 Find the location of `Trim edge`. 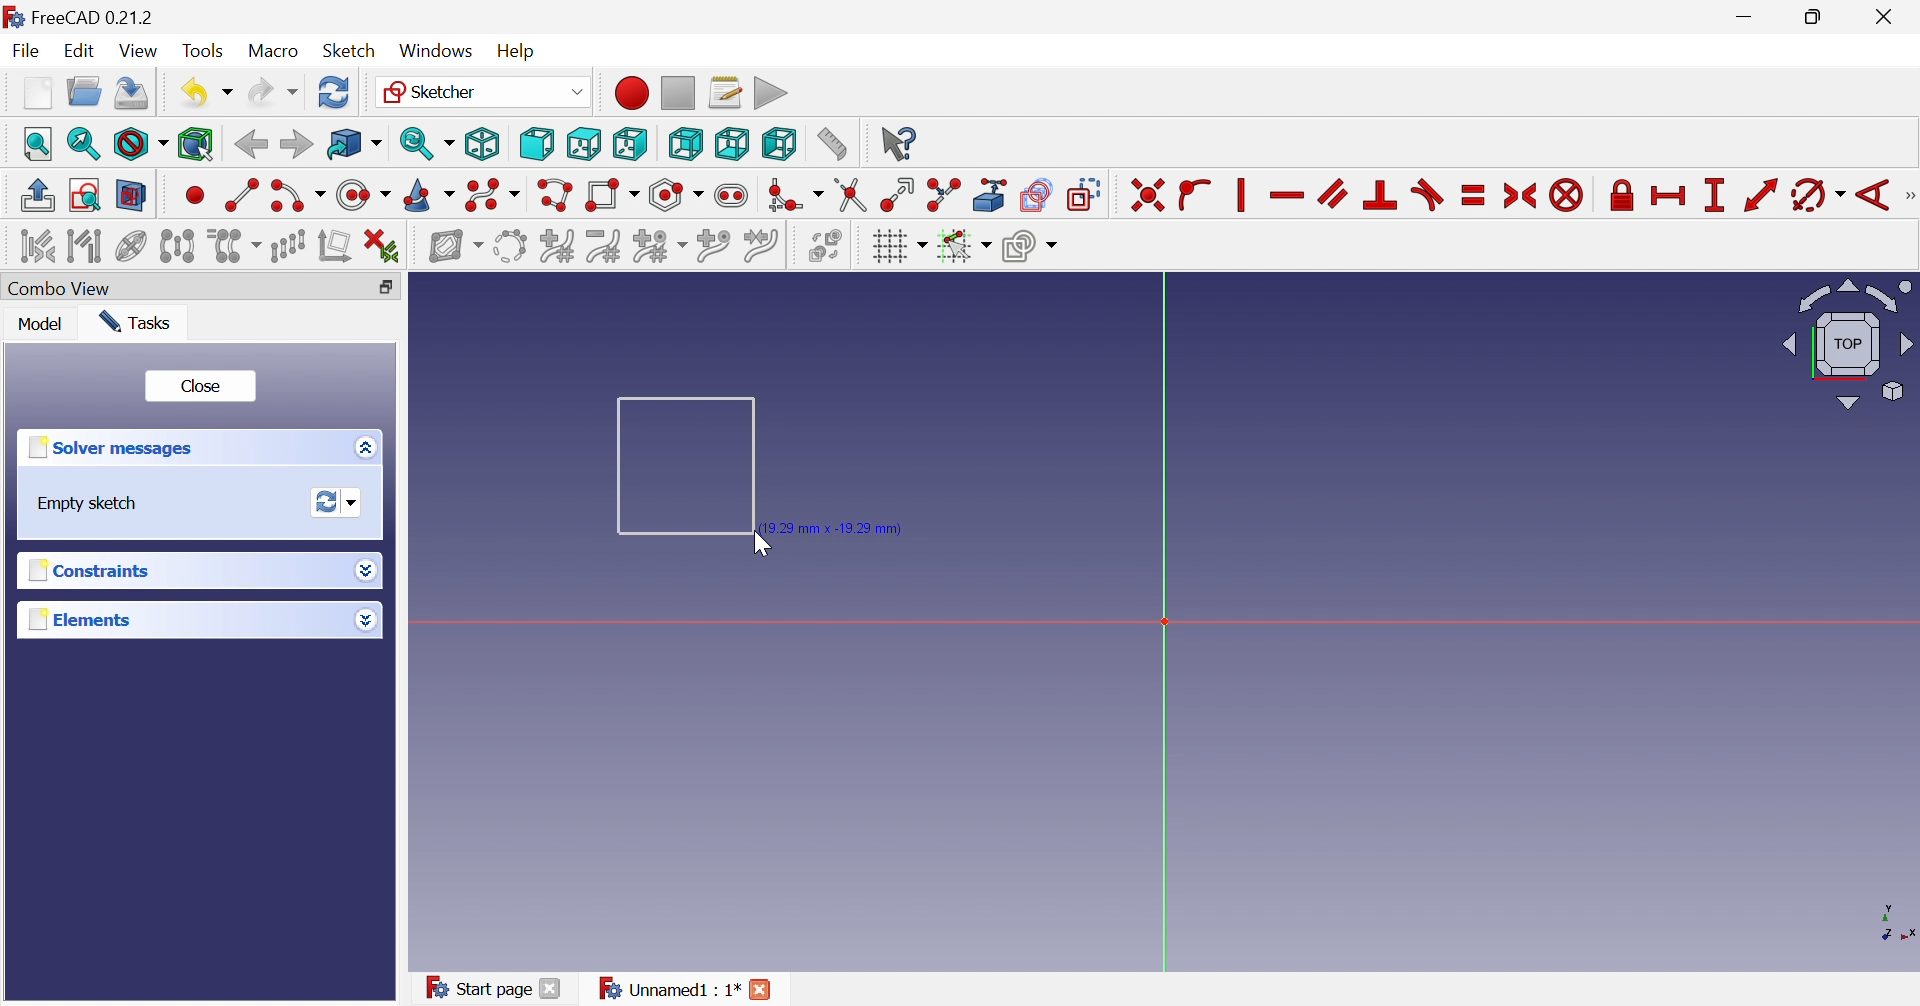

Trim edge is located at coordinates (849, 195).